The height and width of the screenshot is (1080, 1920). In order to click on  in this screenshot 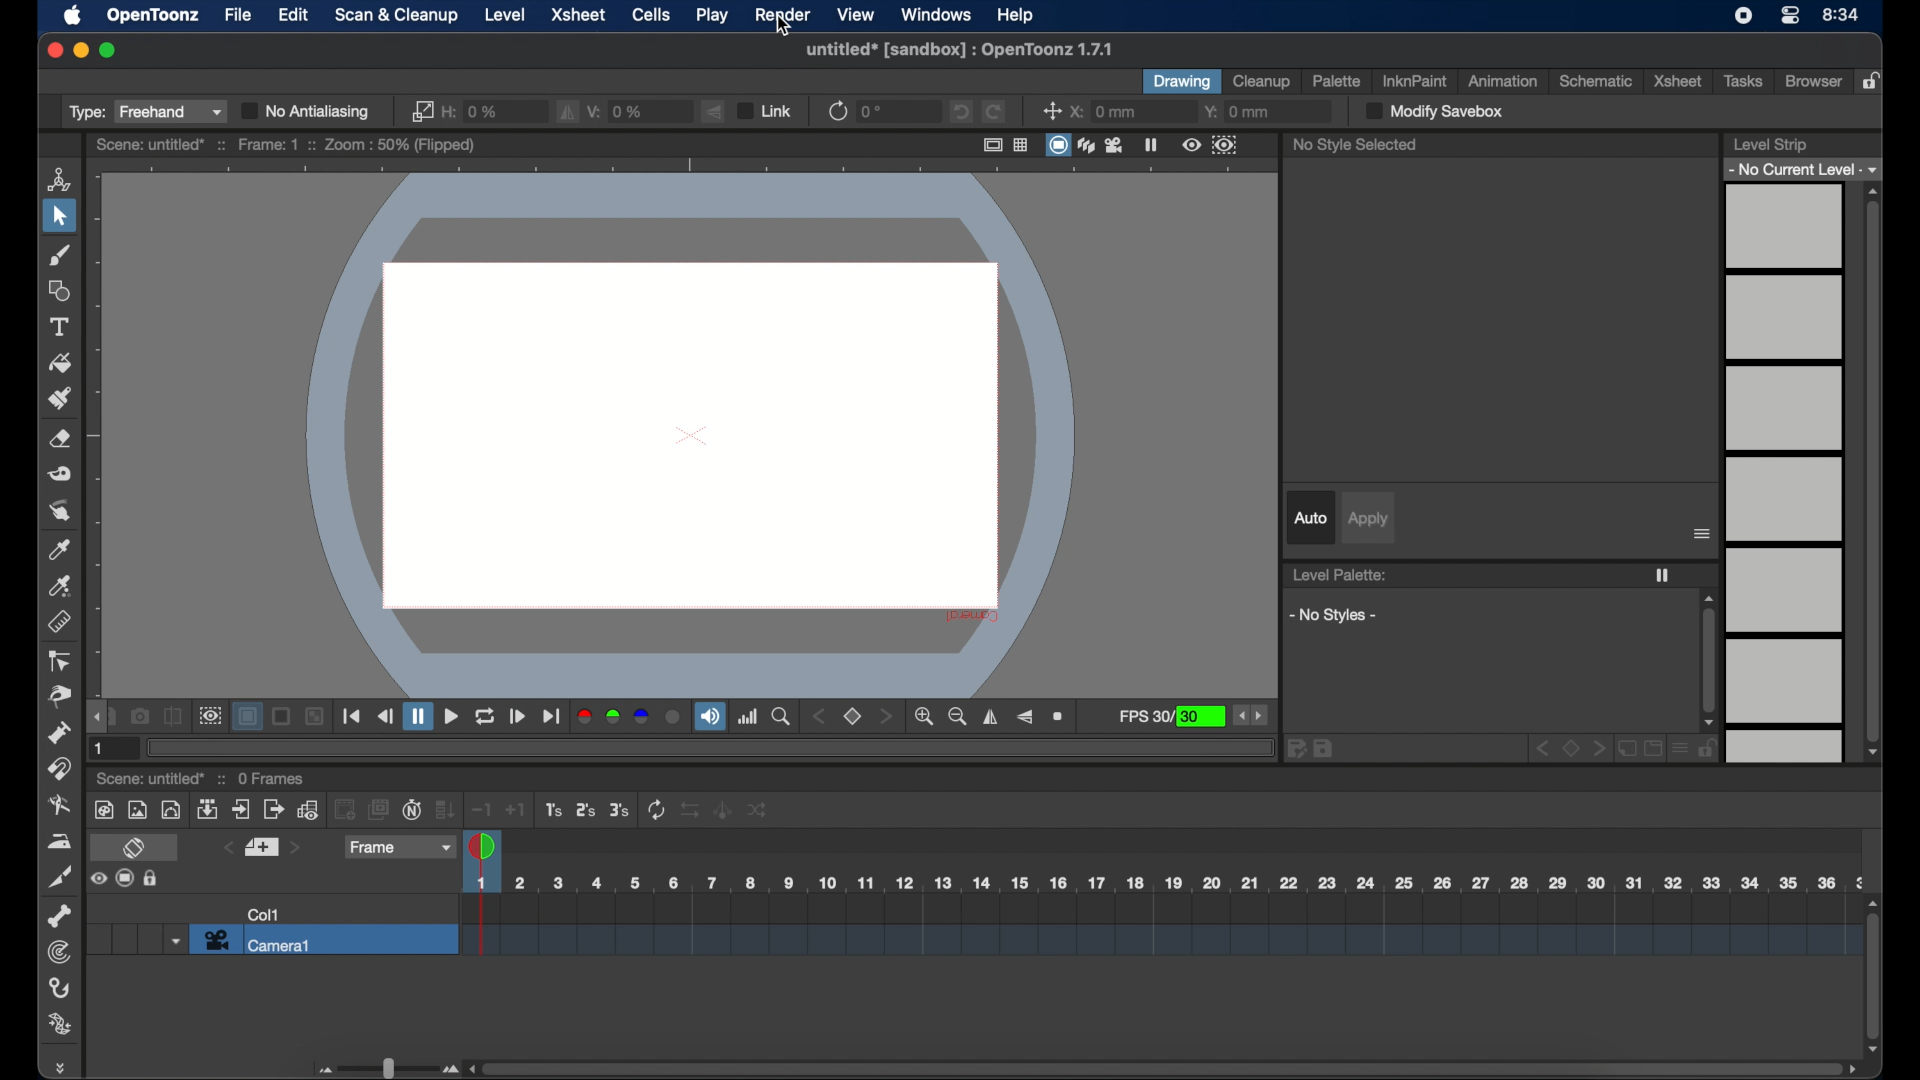, I will do `click(586, 806)`.